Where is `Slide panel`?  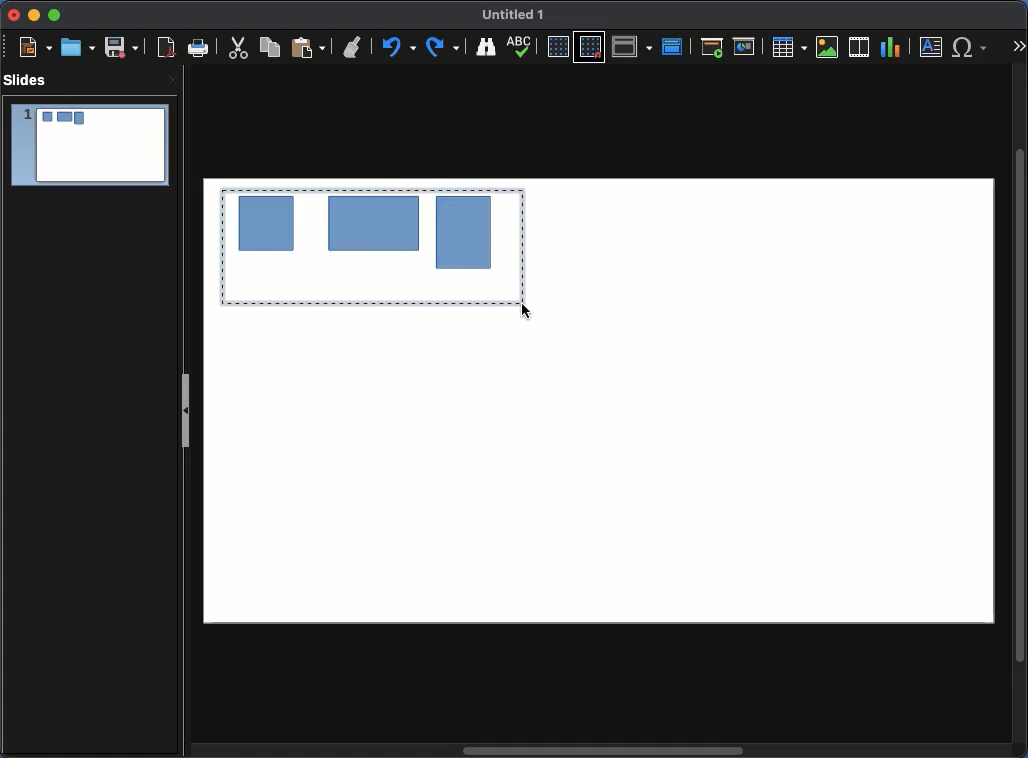 Slide panel is located at coordinates (187, 405).